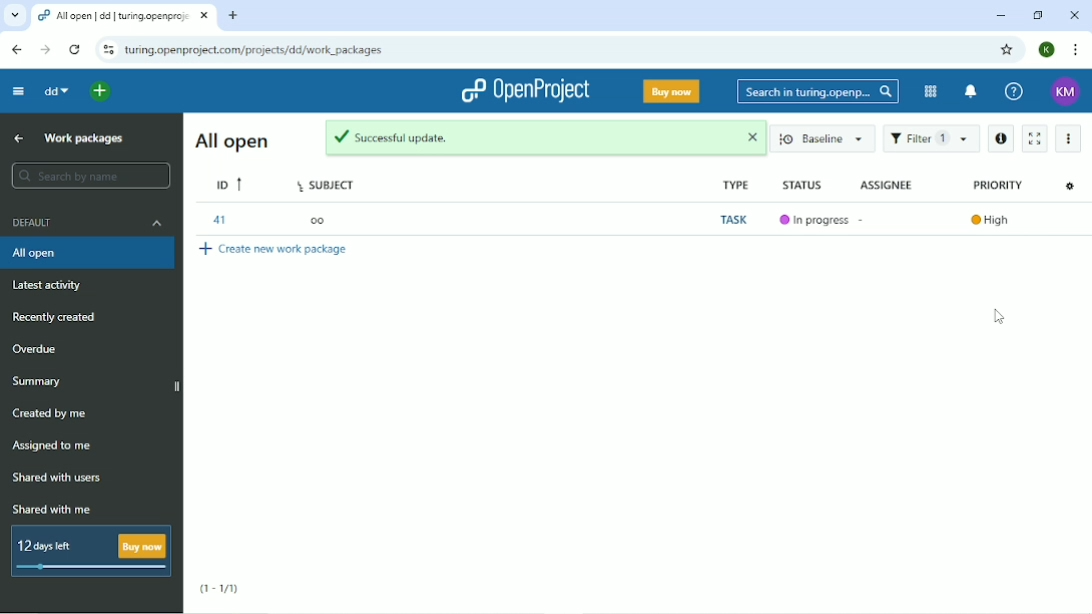 The height and width of the screenshot is (614, 1092). Describe the element at coordinates (231, 183) in the screenshot. I see `ID` at that location.